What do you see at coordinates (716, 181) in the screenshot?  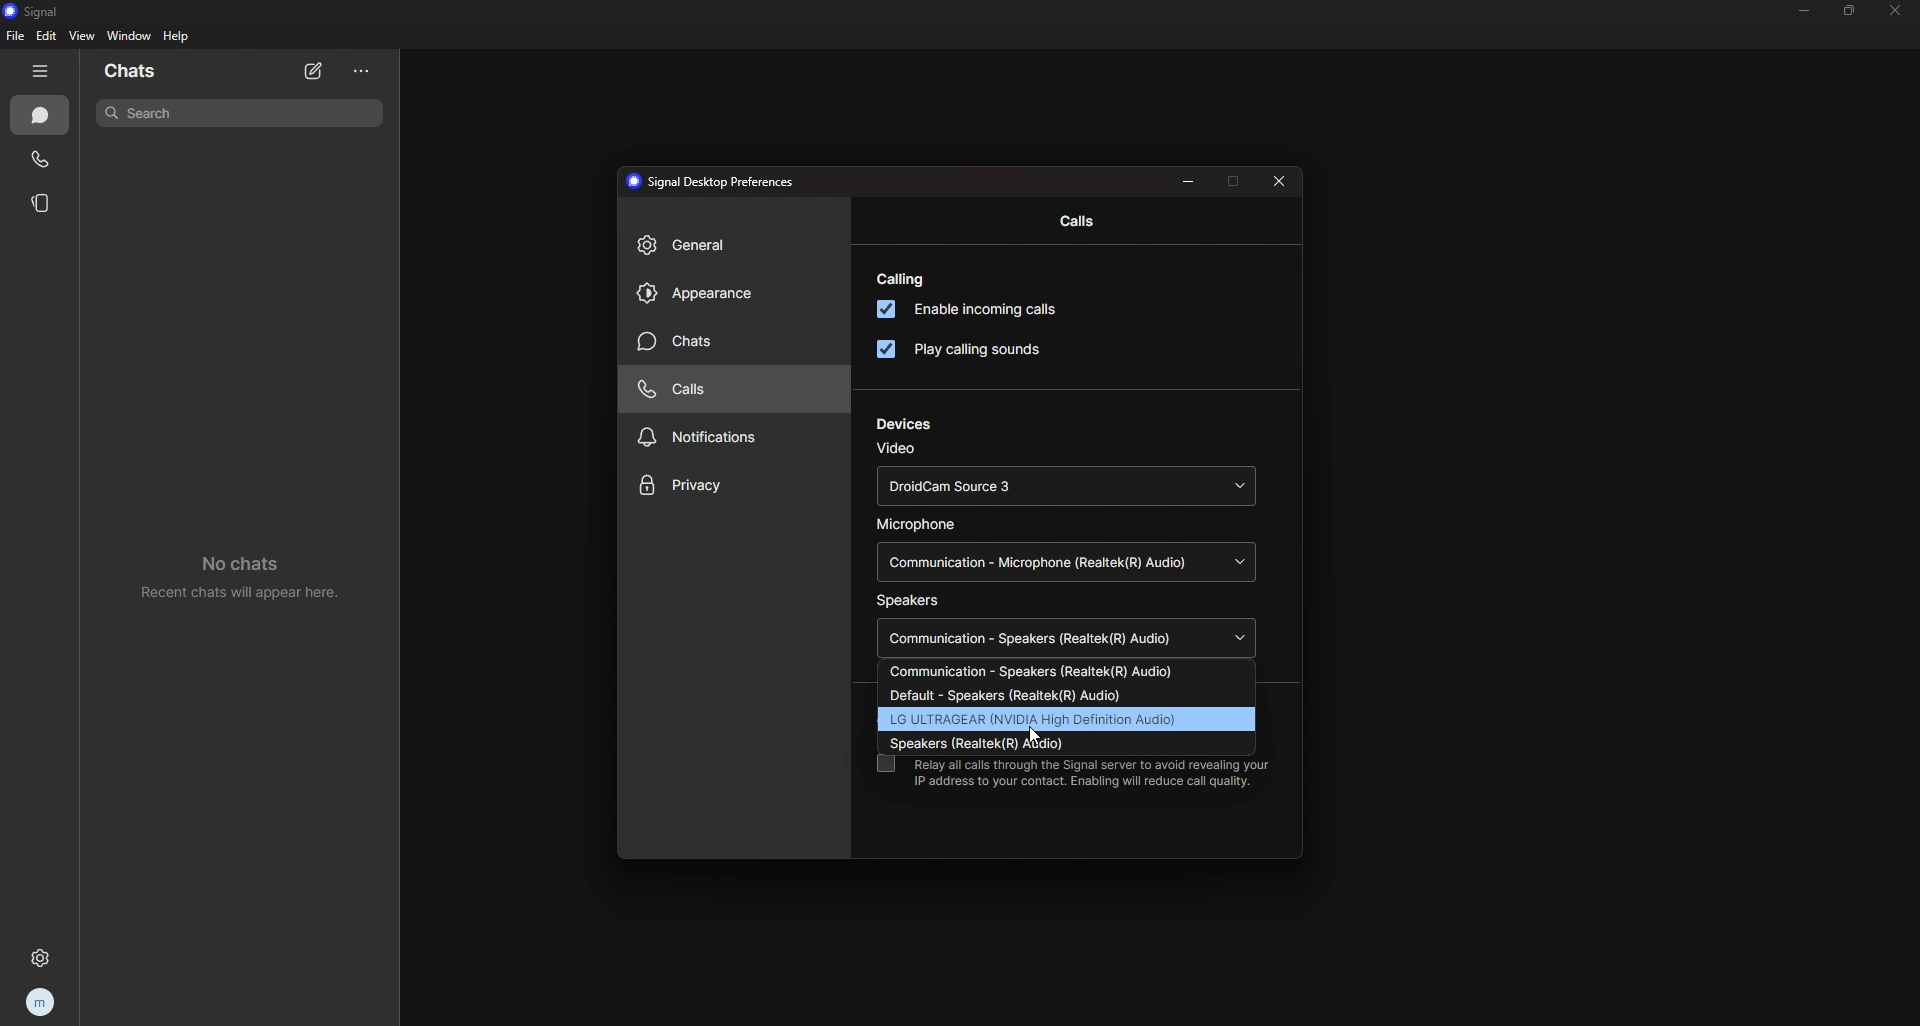 I see `signal desktop preferences` at bounding box center [716, 181].